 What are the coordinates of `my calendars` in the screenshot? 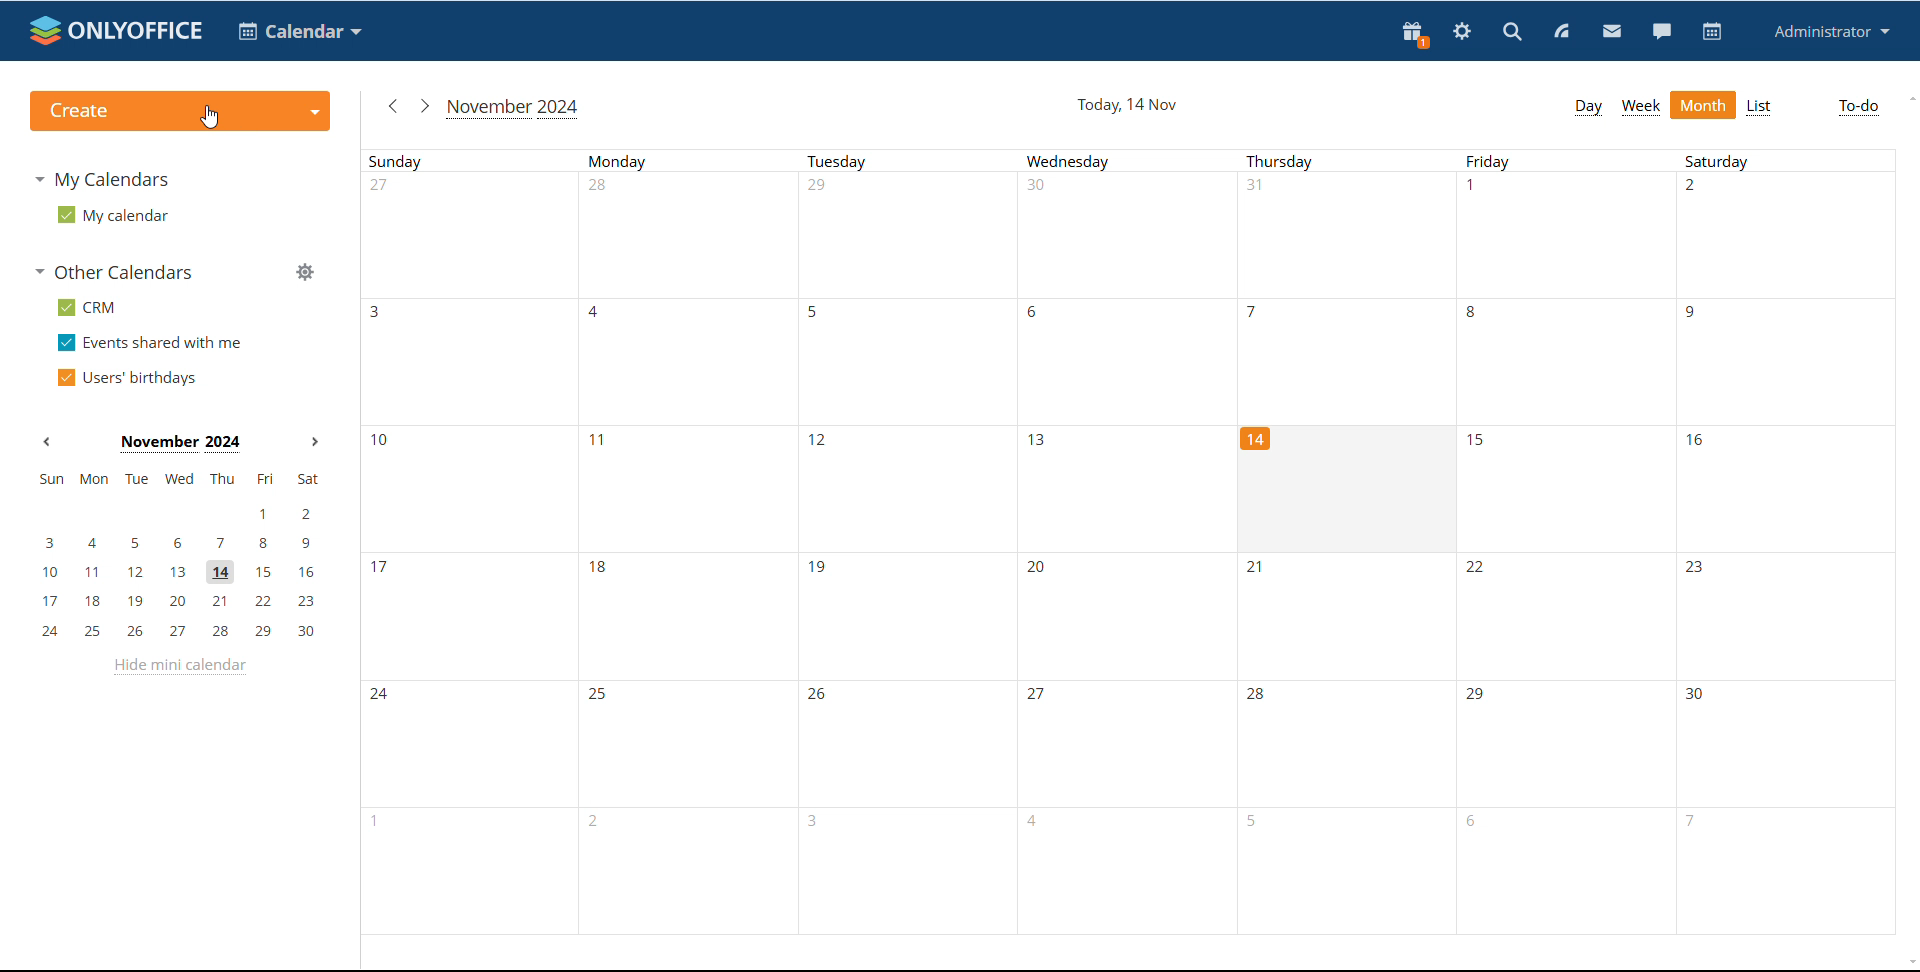 It's located at (100, 178).